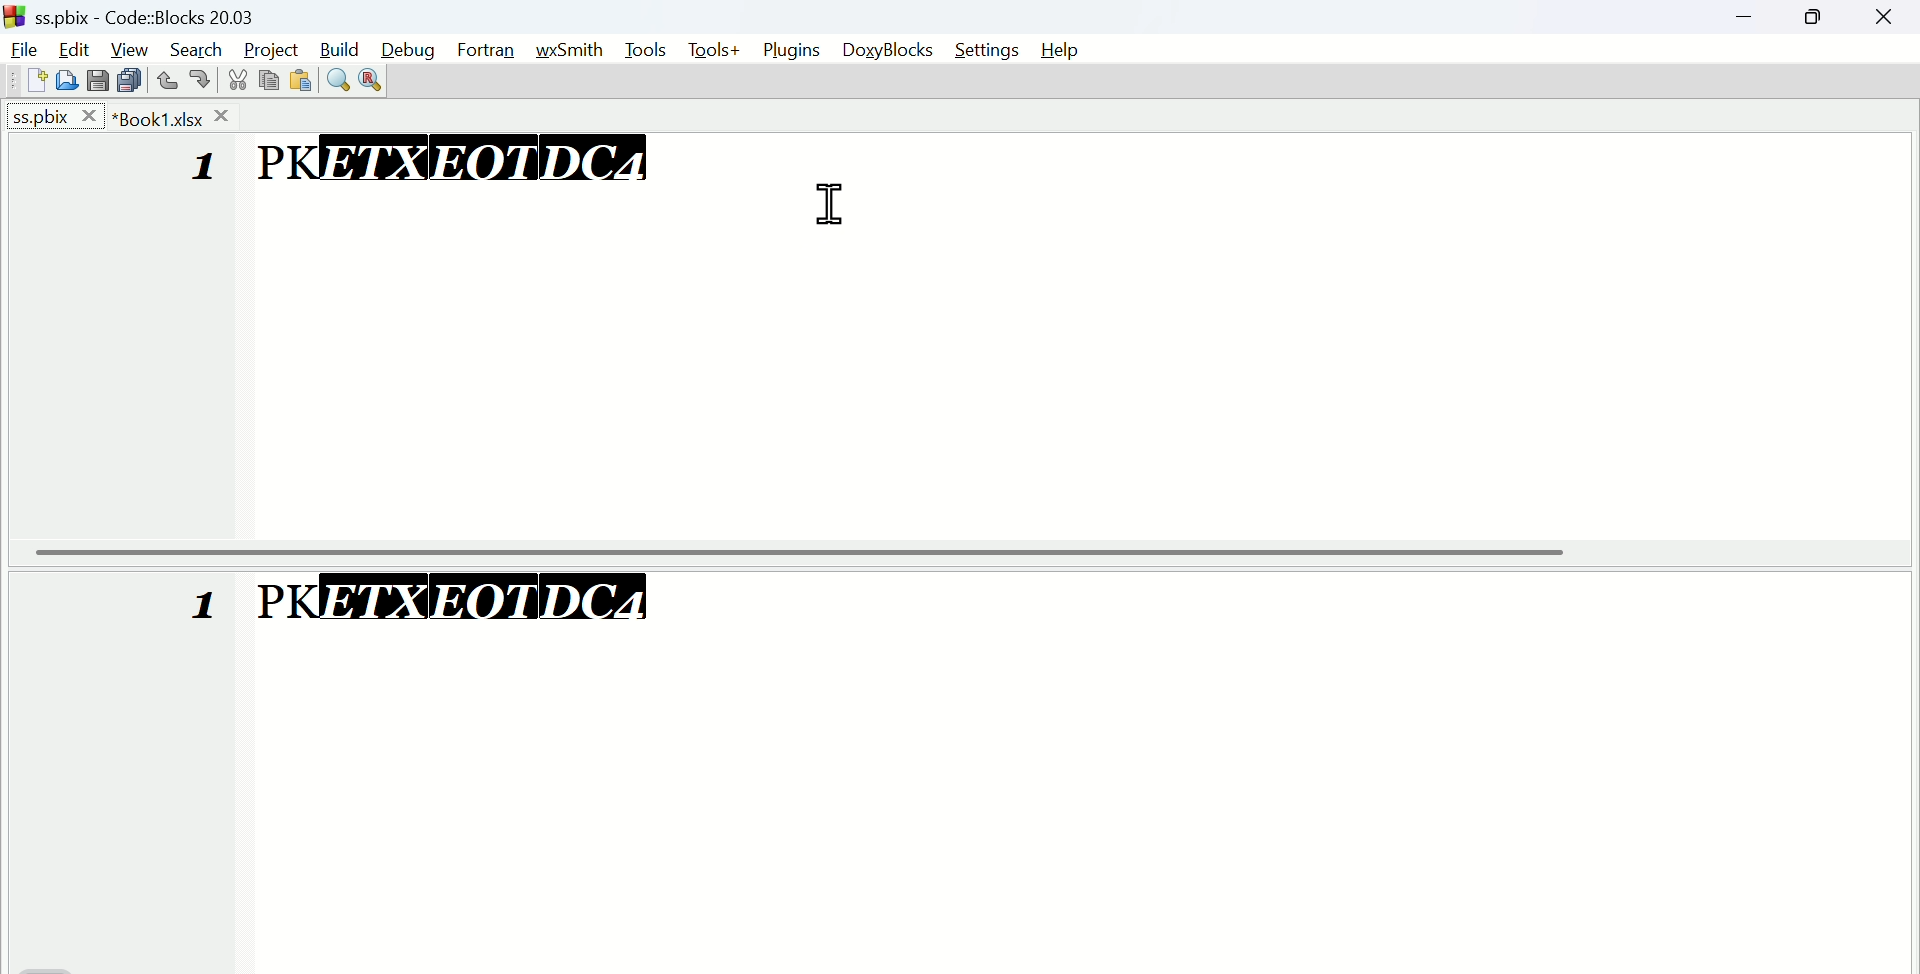 The image size is (1920, 974). Describe the element at coordinates (203, 79) in the screenshot. I see `redo` at that location.